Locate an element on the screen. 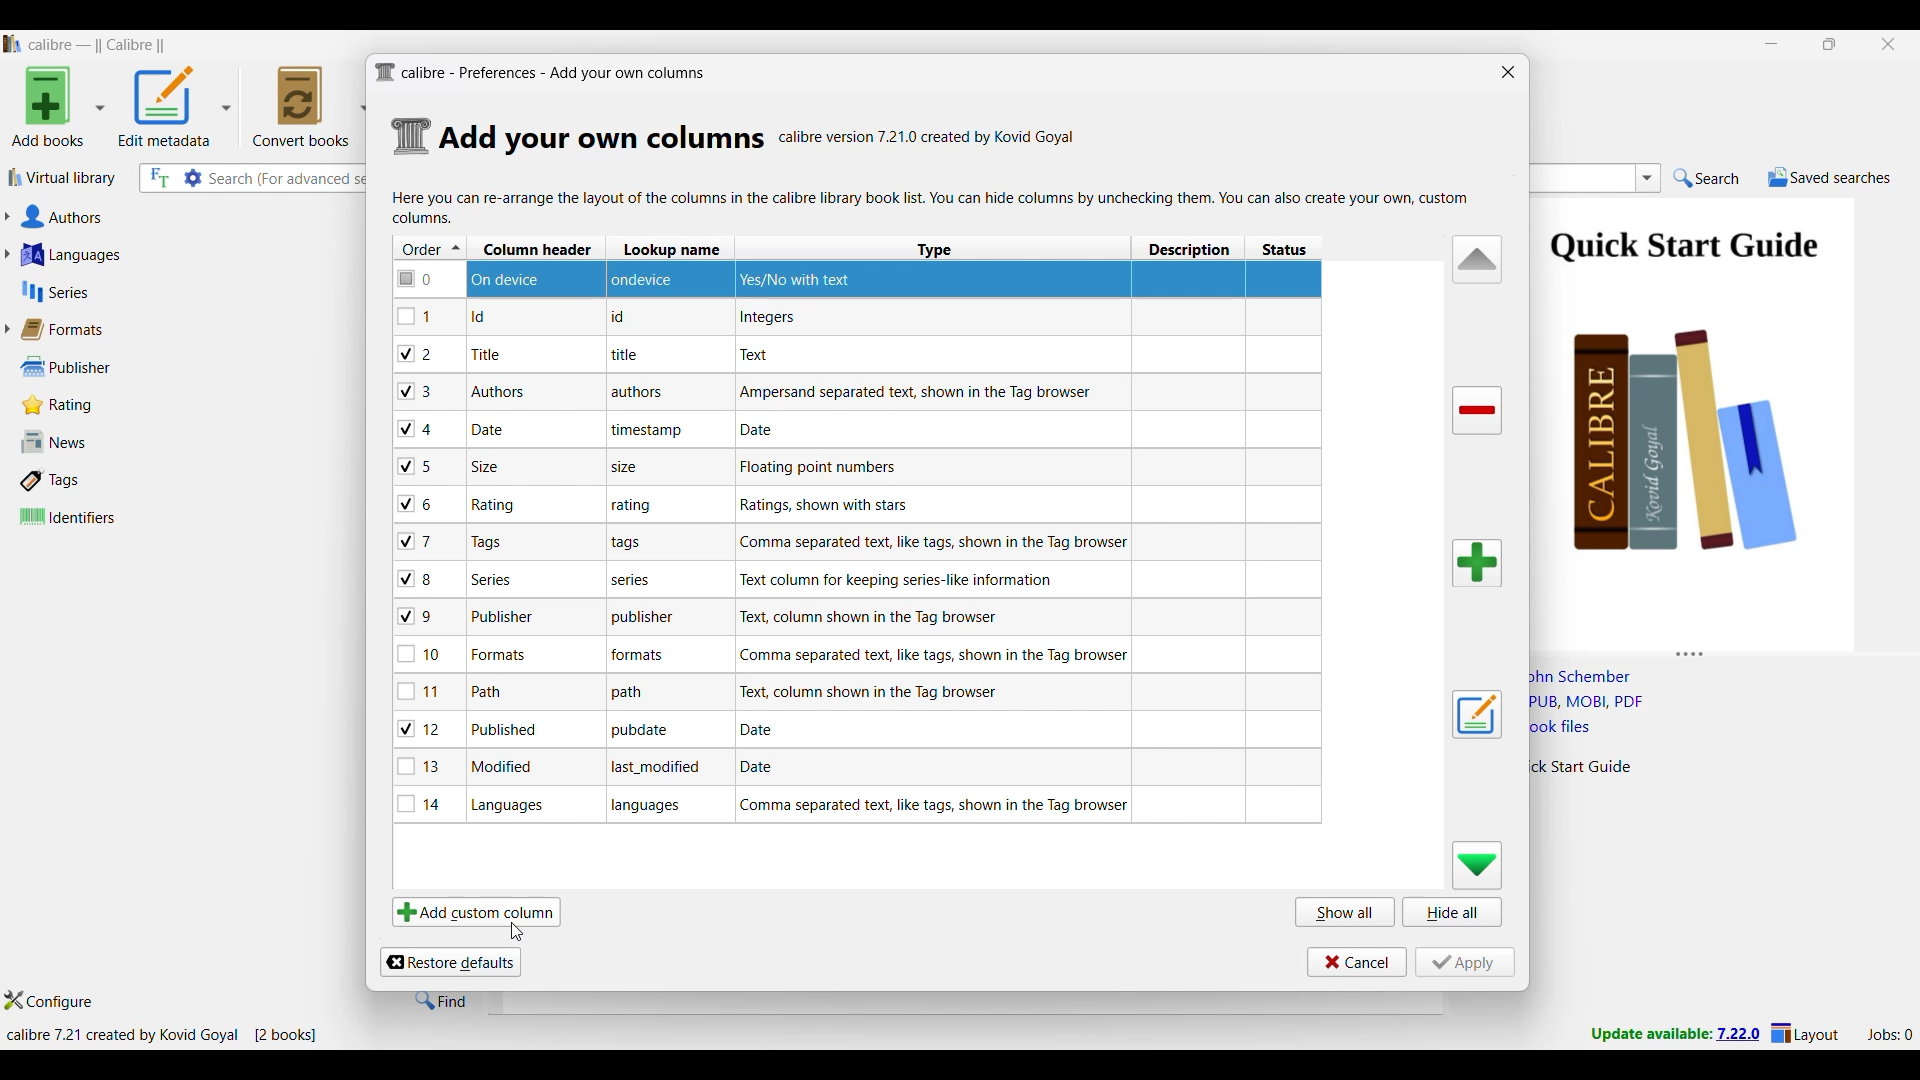 This screenshot has width=1920, height=1080. Current details of software is located at coordinates (161, 1035).